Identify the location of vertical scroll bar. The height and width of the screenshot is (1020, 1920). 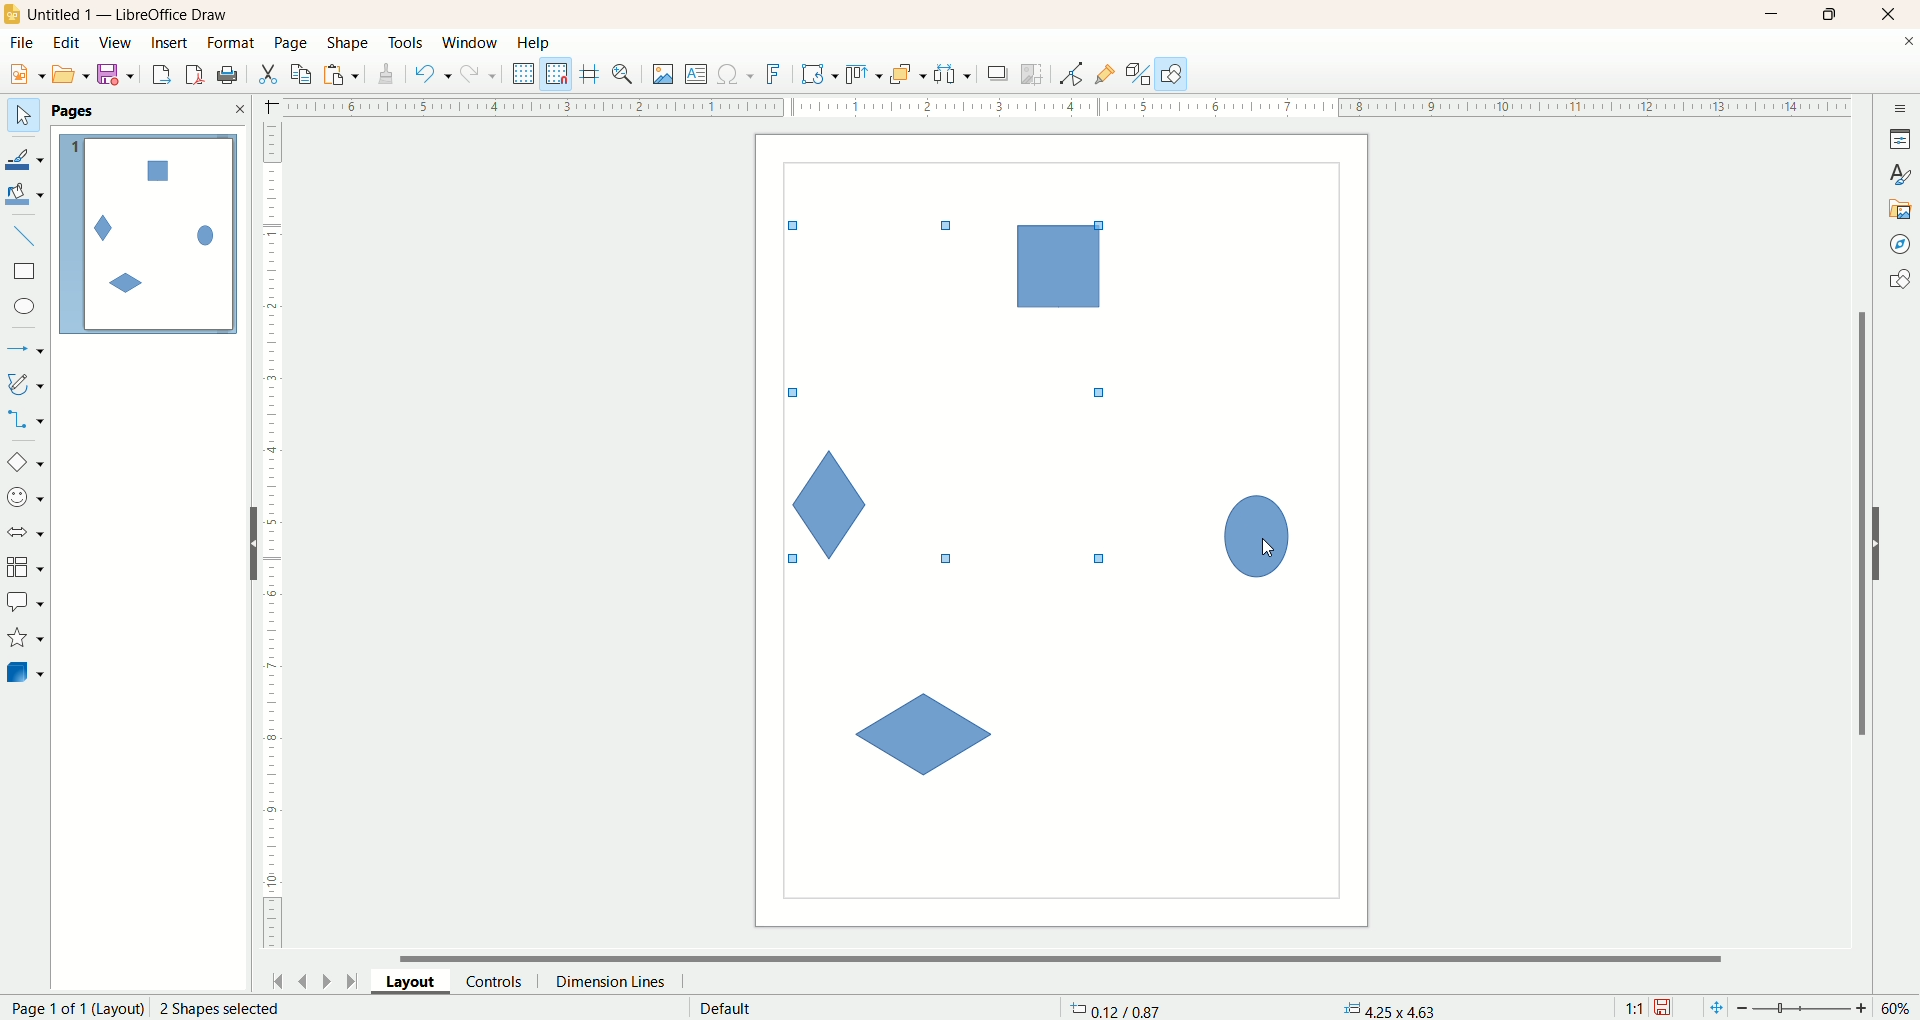
(1858, 523).